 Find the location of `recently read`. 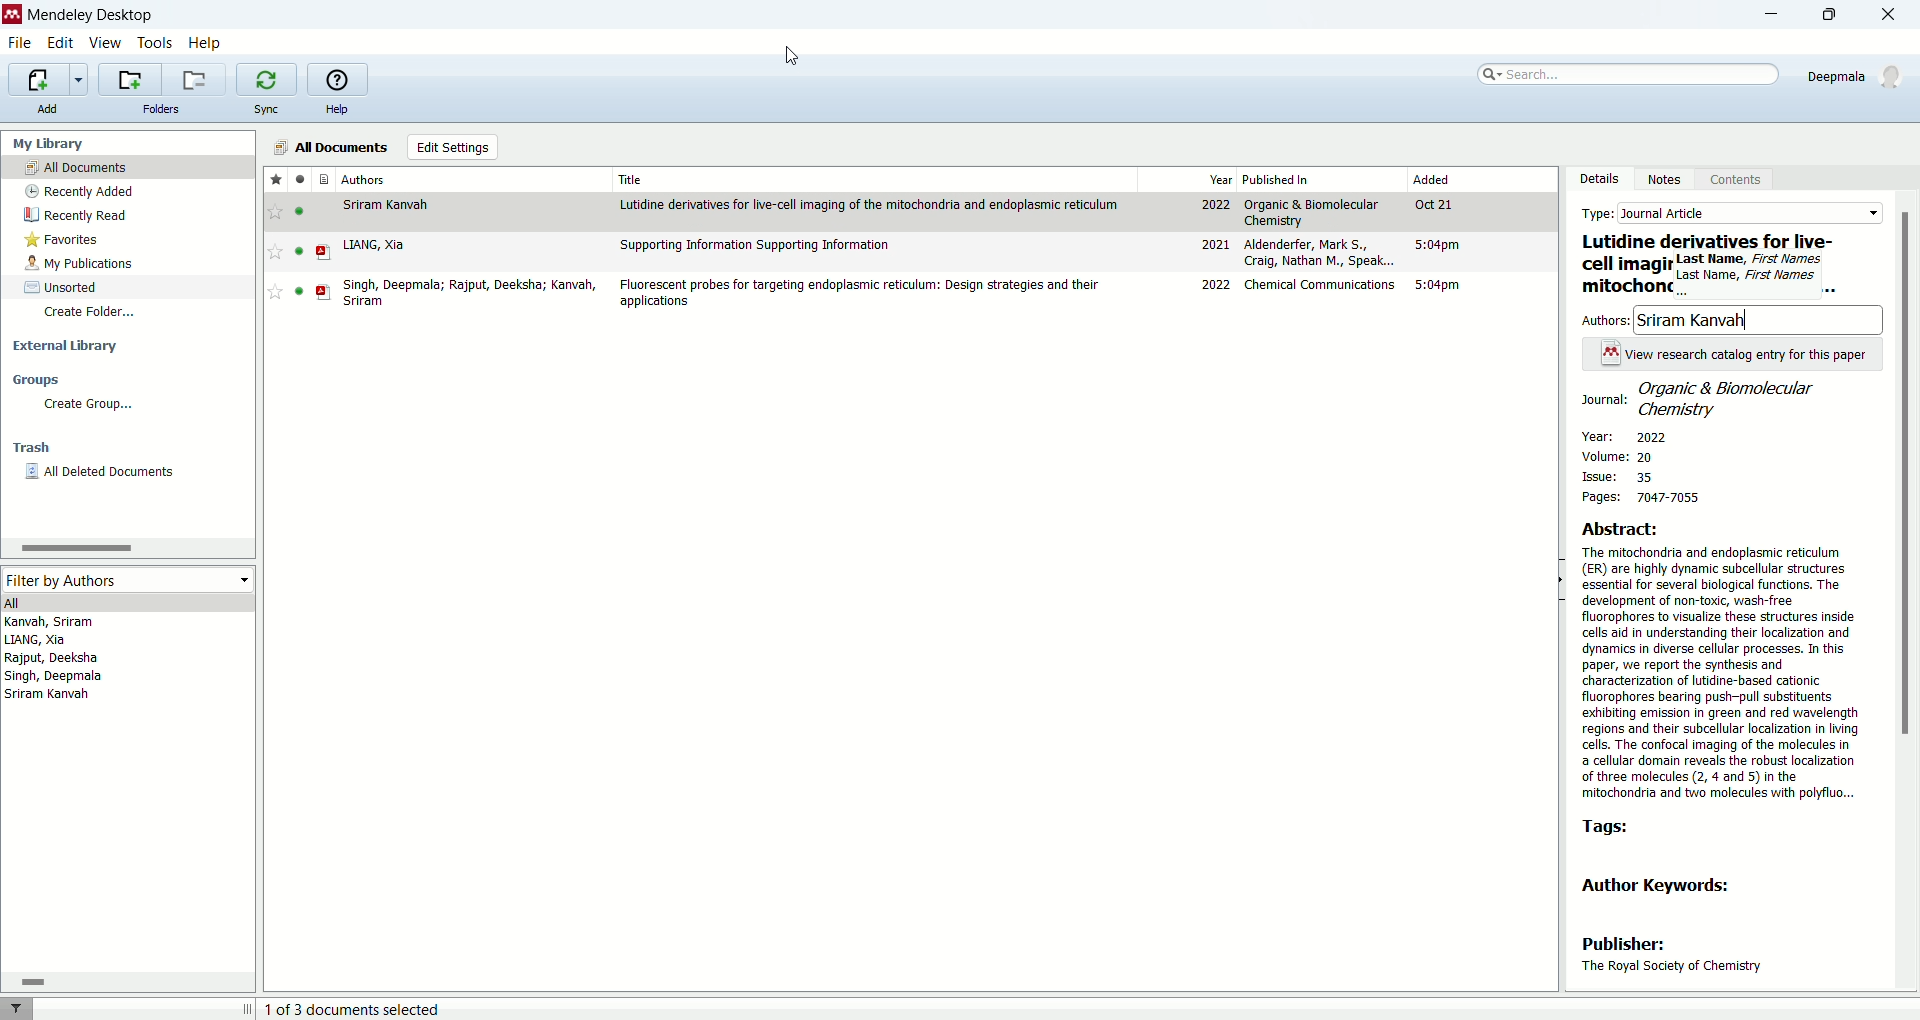

recently read is located at coordinates (84, 215).